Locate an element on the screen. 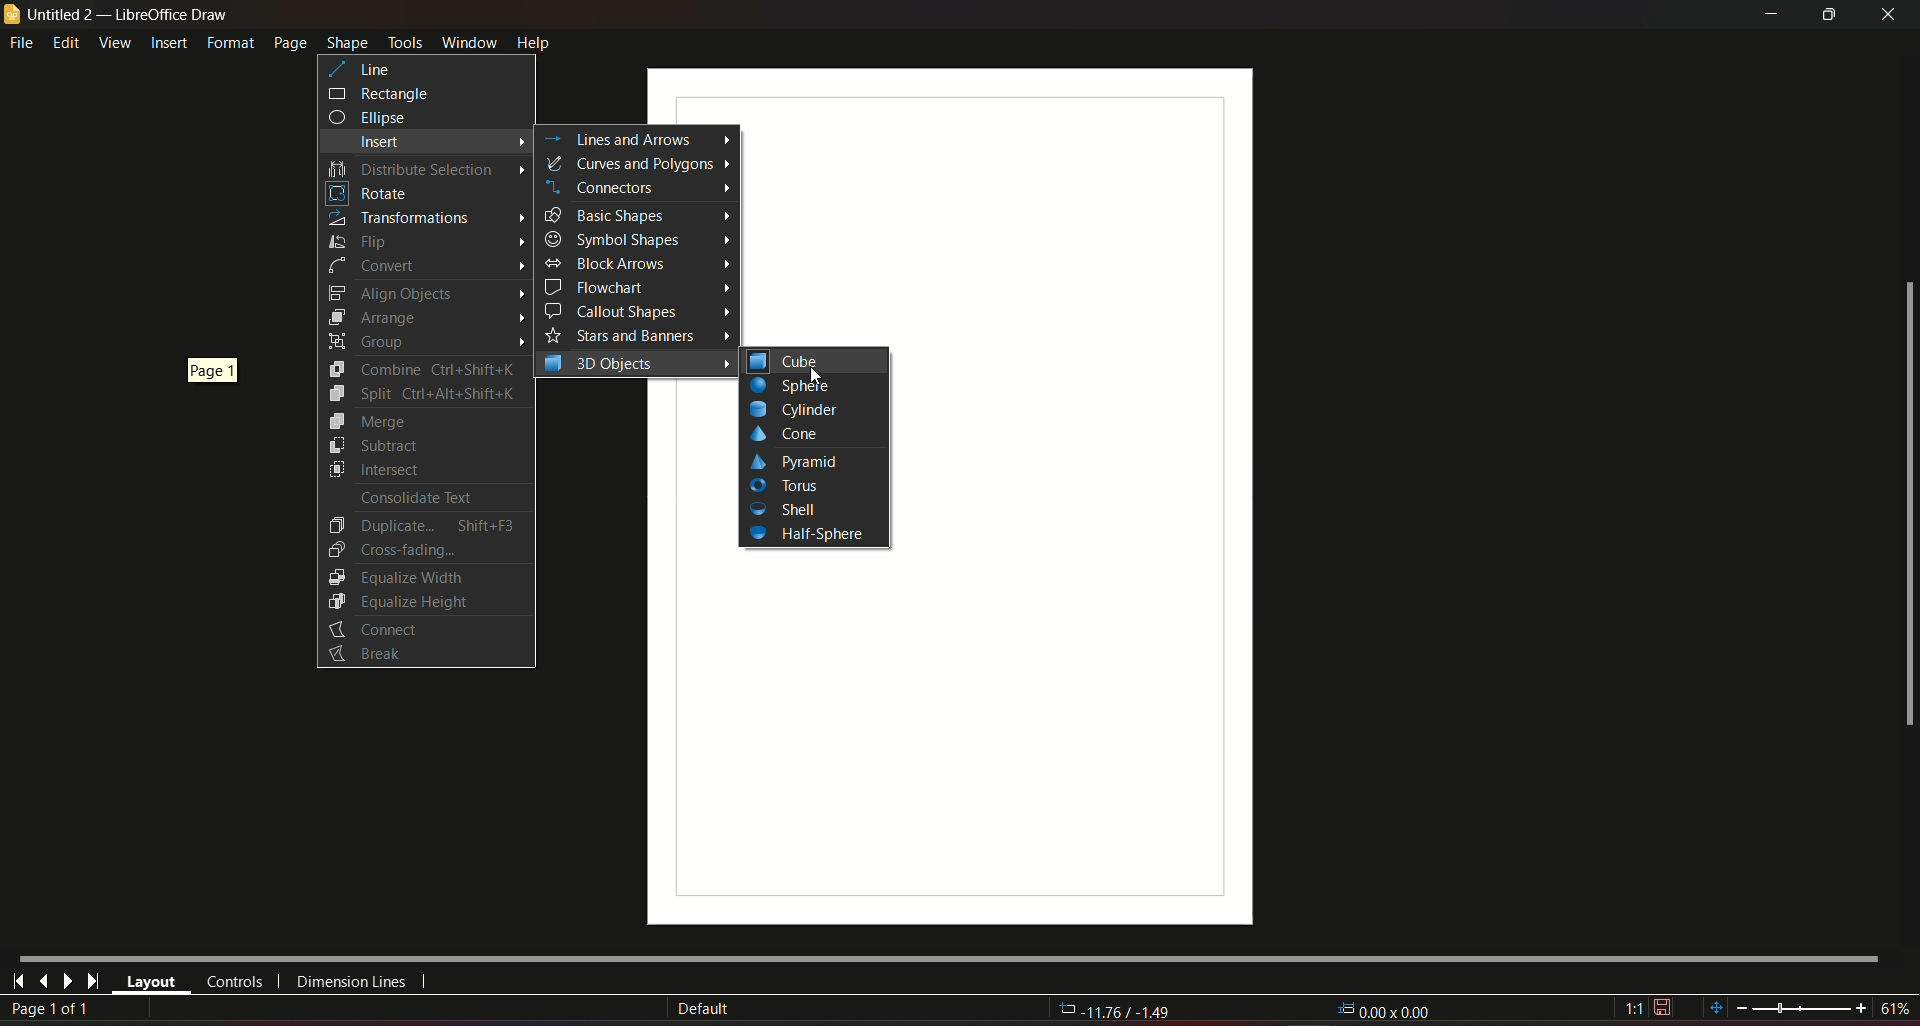 The height and width of the screenshot is (1026, 1920). Arrow is located at coordinates (520, 242).